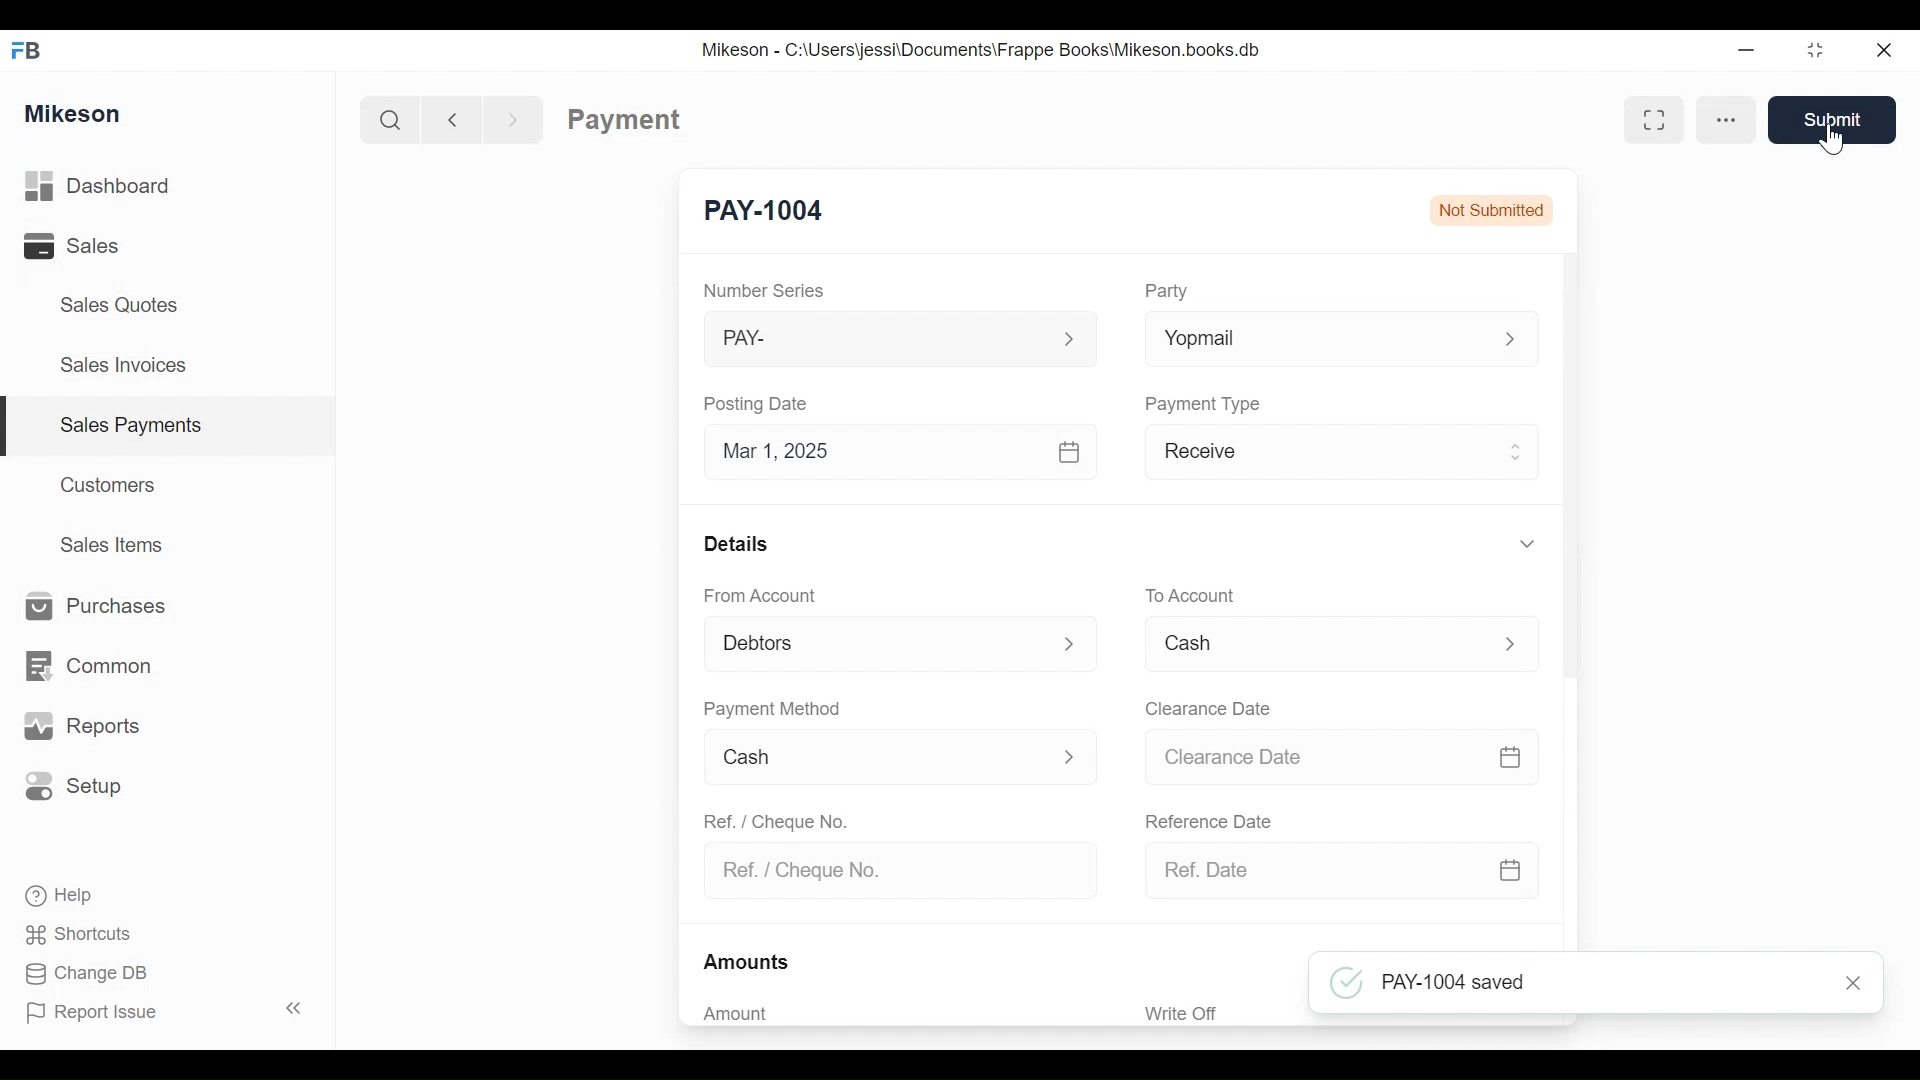 Image resolution: width=1920 pixels, height=1080 pixels. I want to click on Payment Type, so click(1214, 411).